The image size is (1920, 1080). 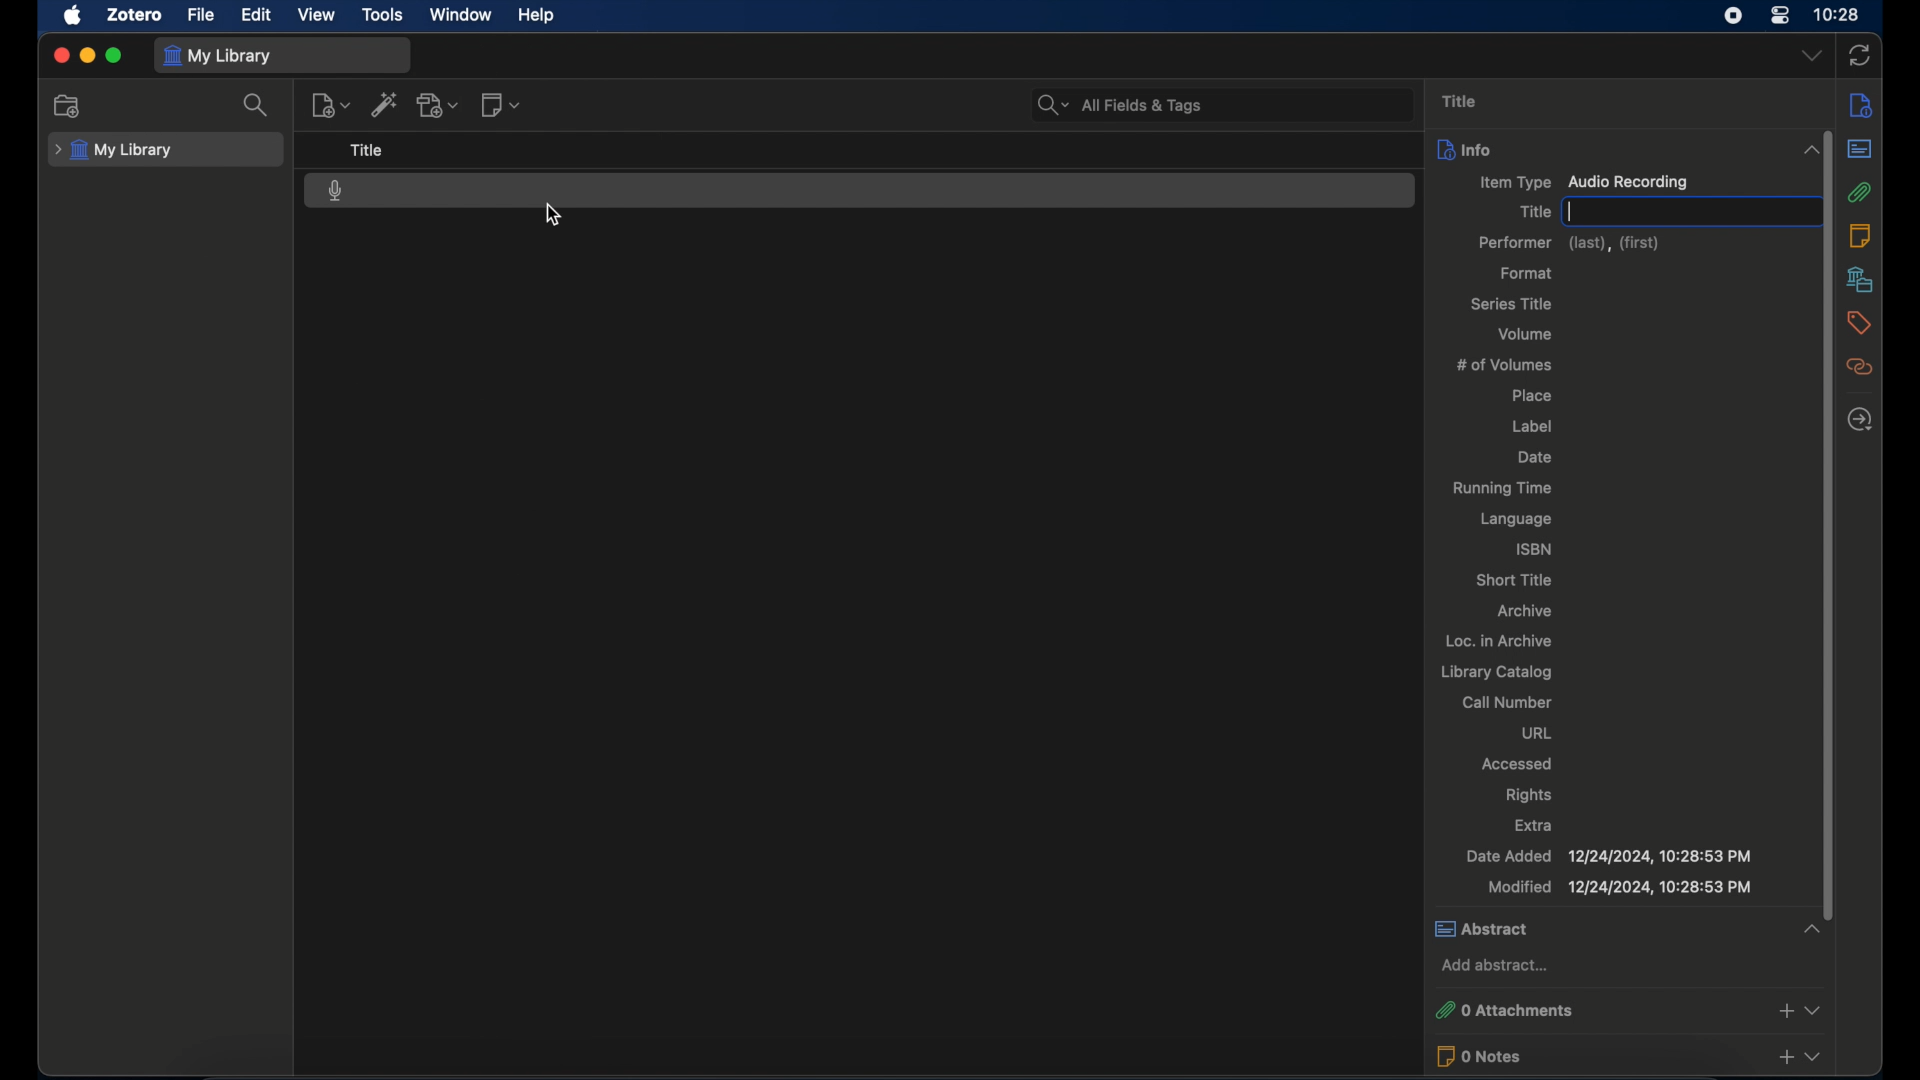 I want to click on format, so click(x=1529, y=273).